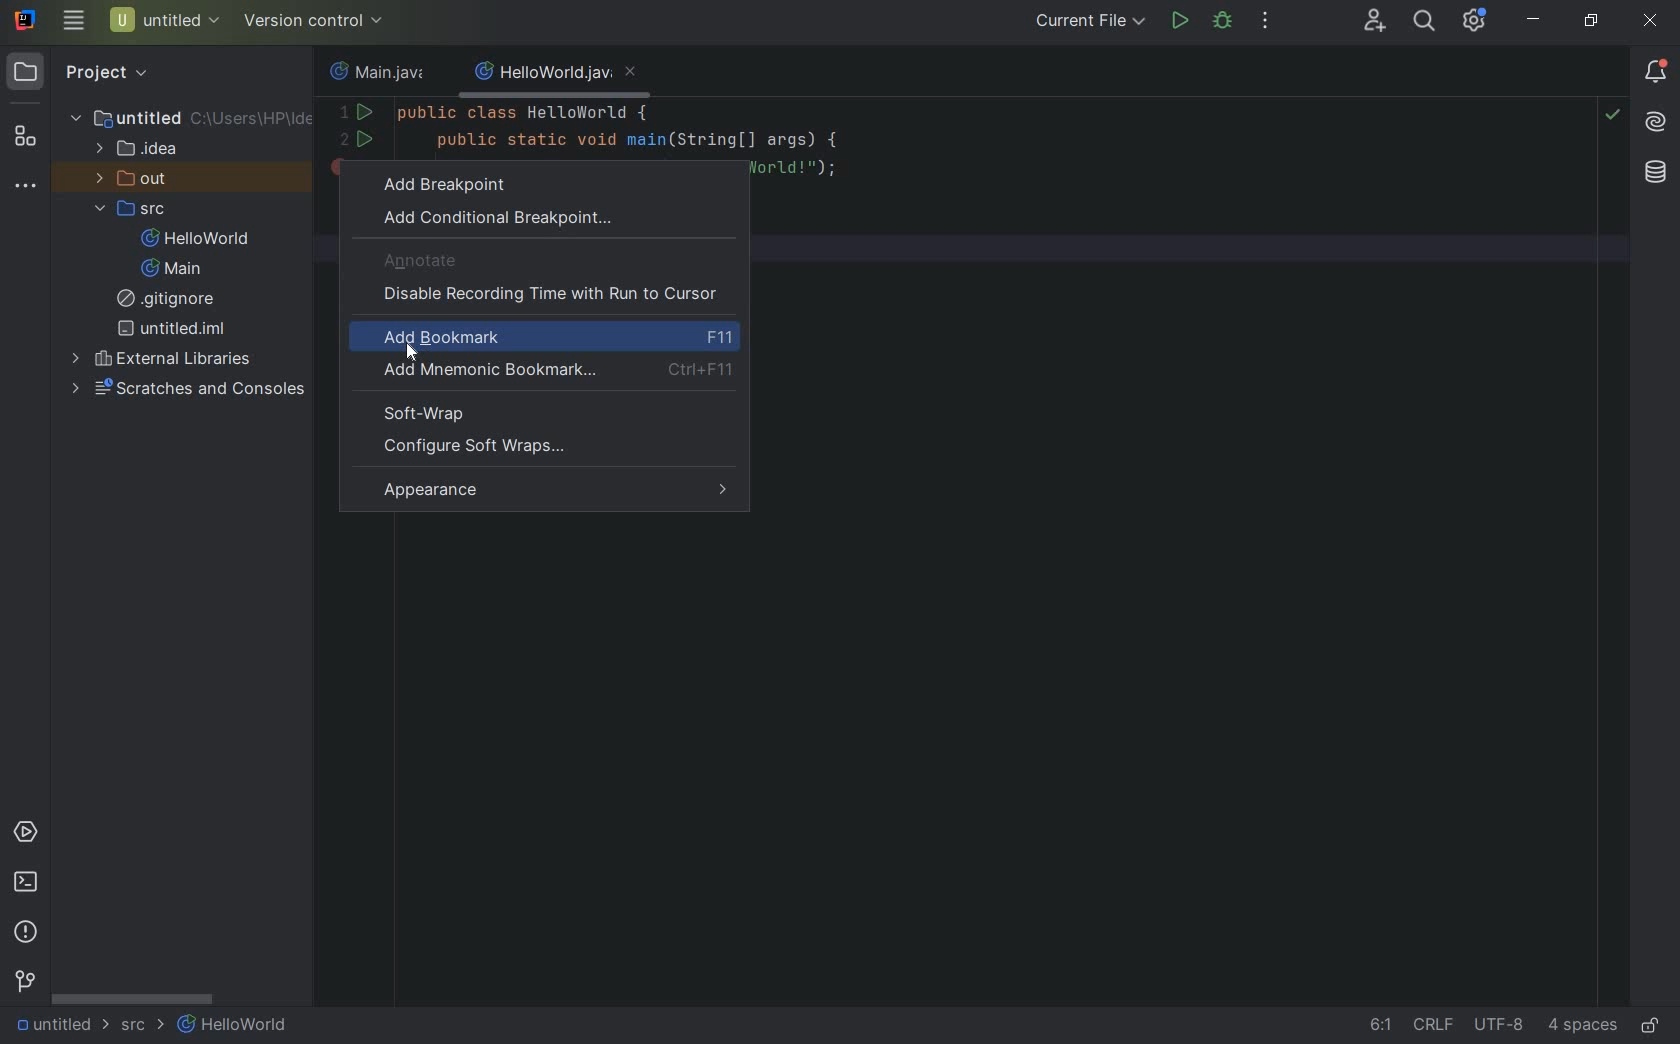  What do you see at coordinates (166, 270) in the screenshot?
I see `main` at bounding box center [166, 270].